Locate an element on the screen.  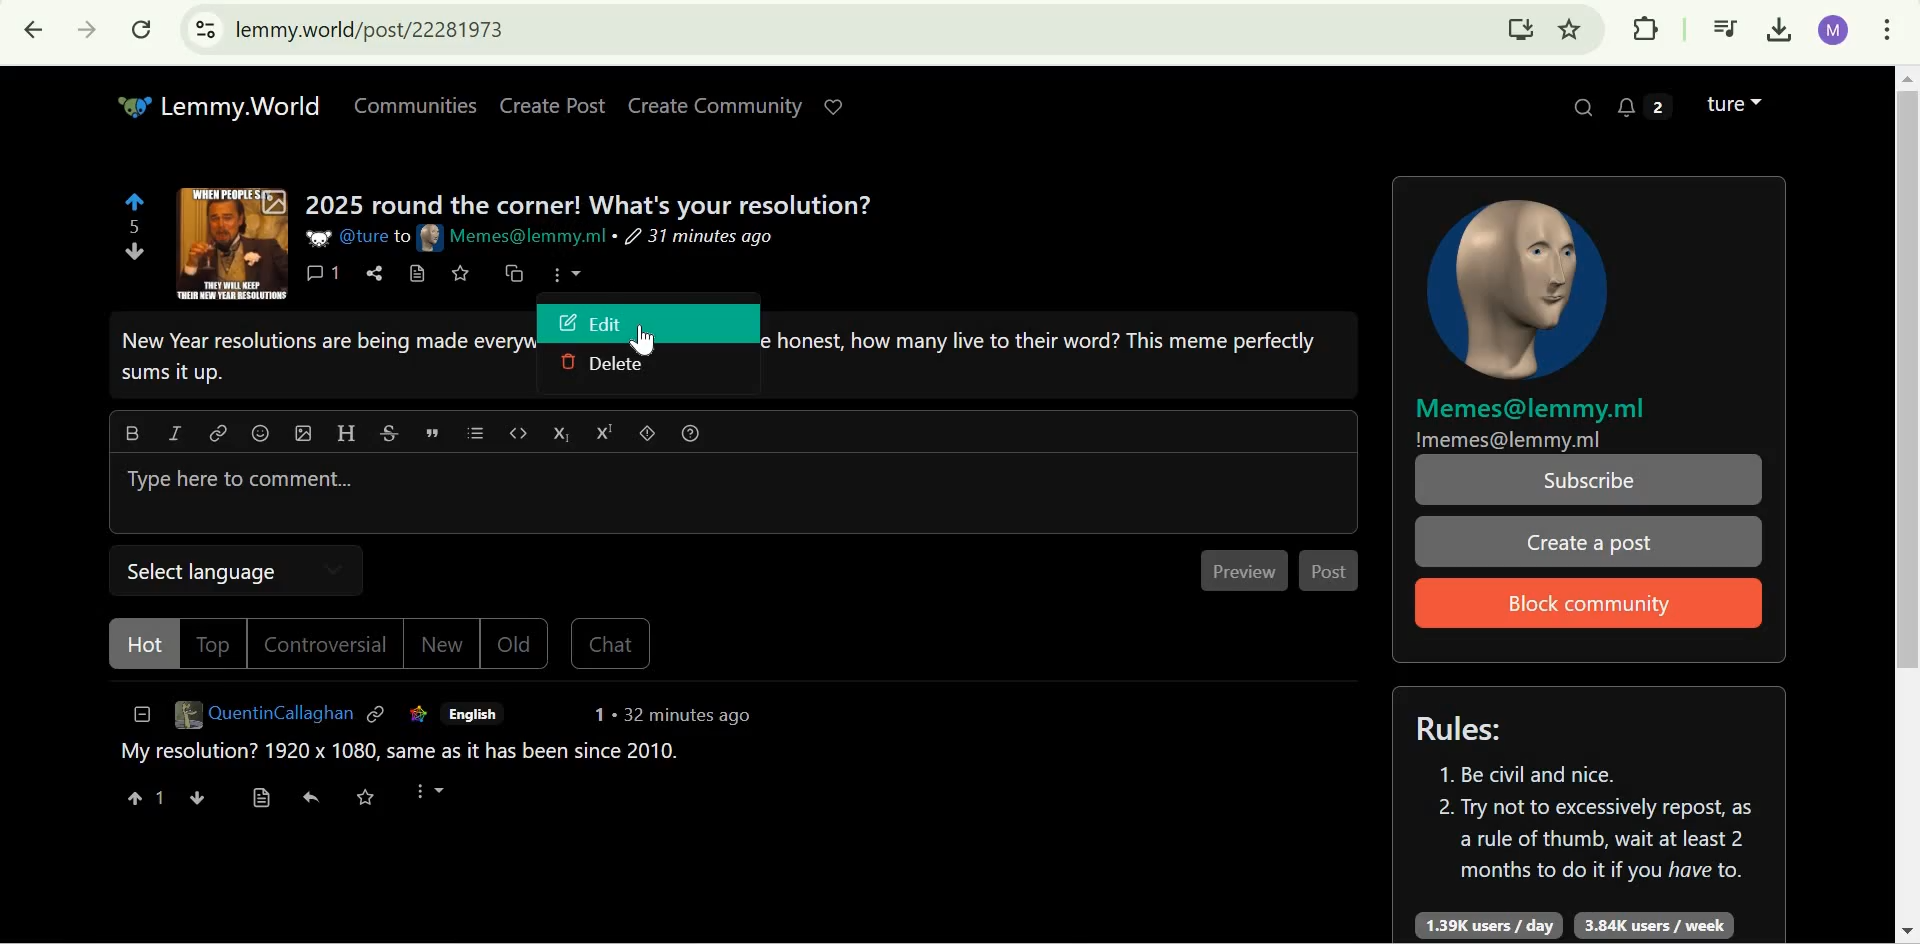
2. Try not to excessively repost, as
a rule of thumb, wait at least 2
months to do it if you have to. is located at coordinates (1595, 841).